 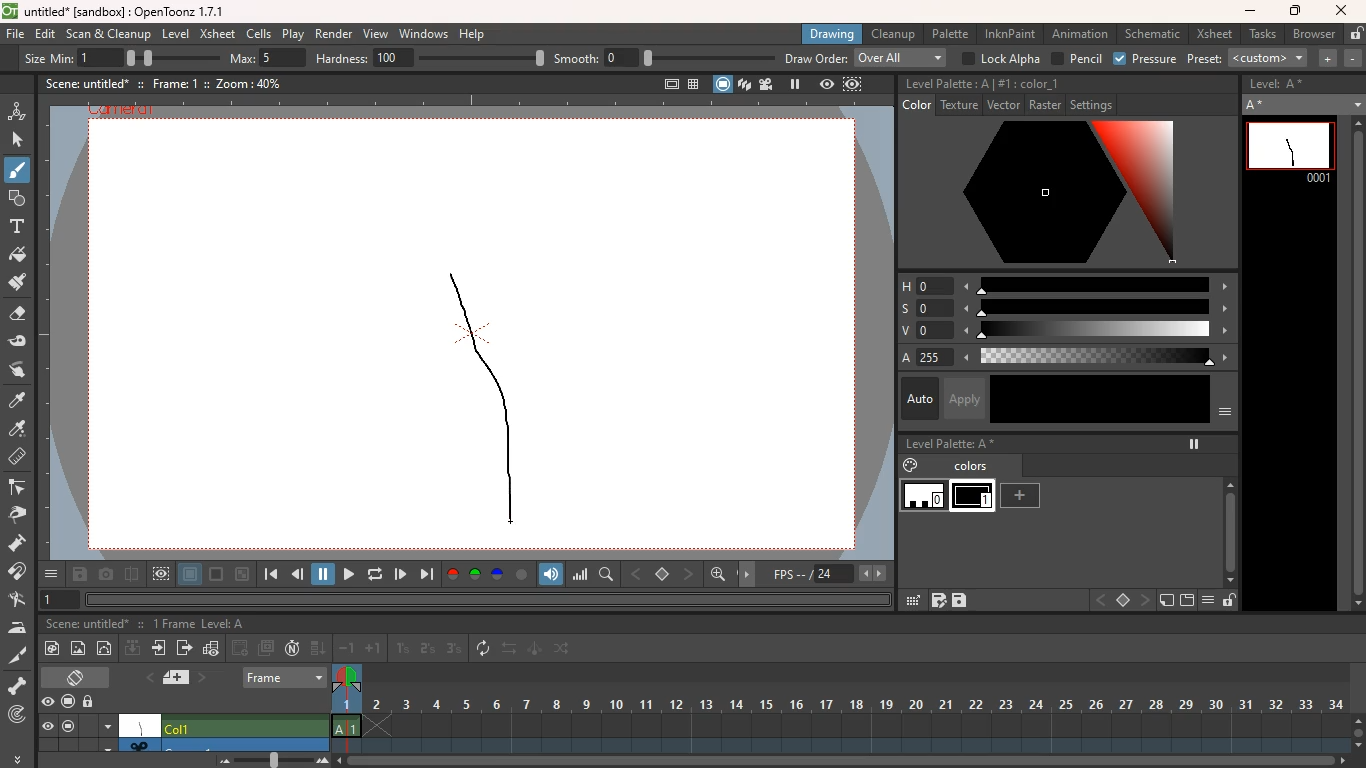 What do you see at coordinates (1353, 58) in the screenshot?
I see `minus` at bounding box center [1353, 58].